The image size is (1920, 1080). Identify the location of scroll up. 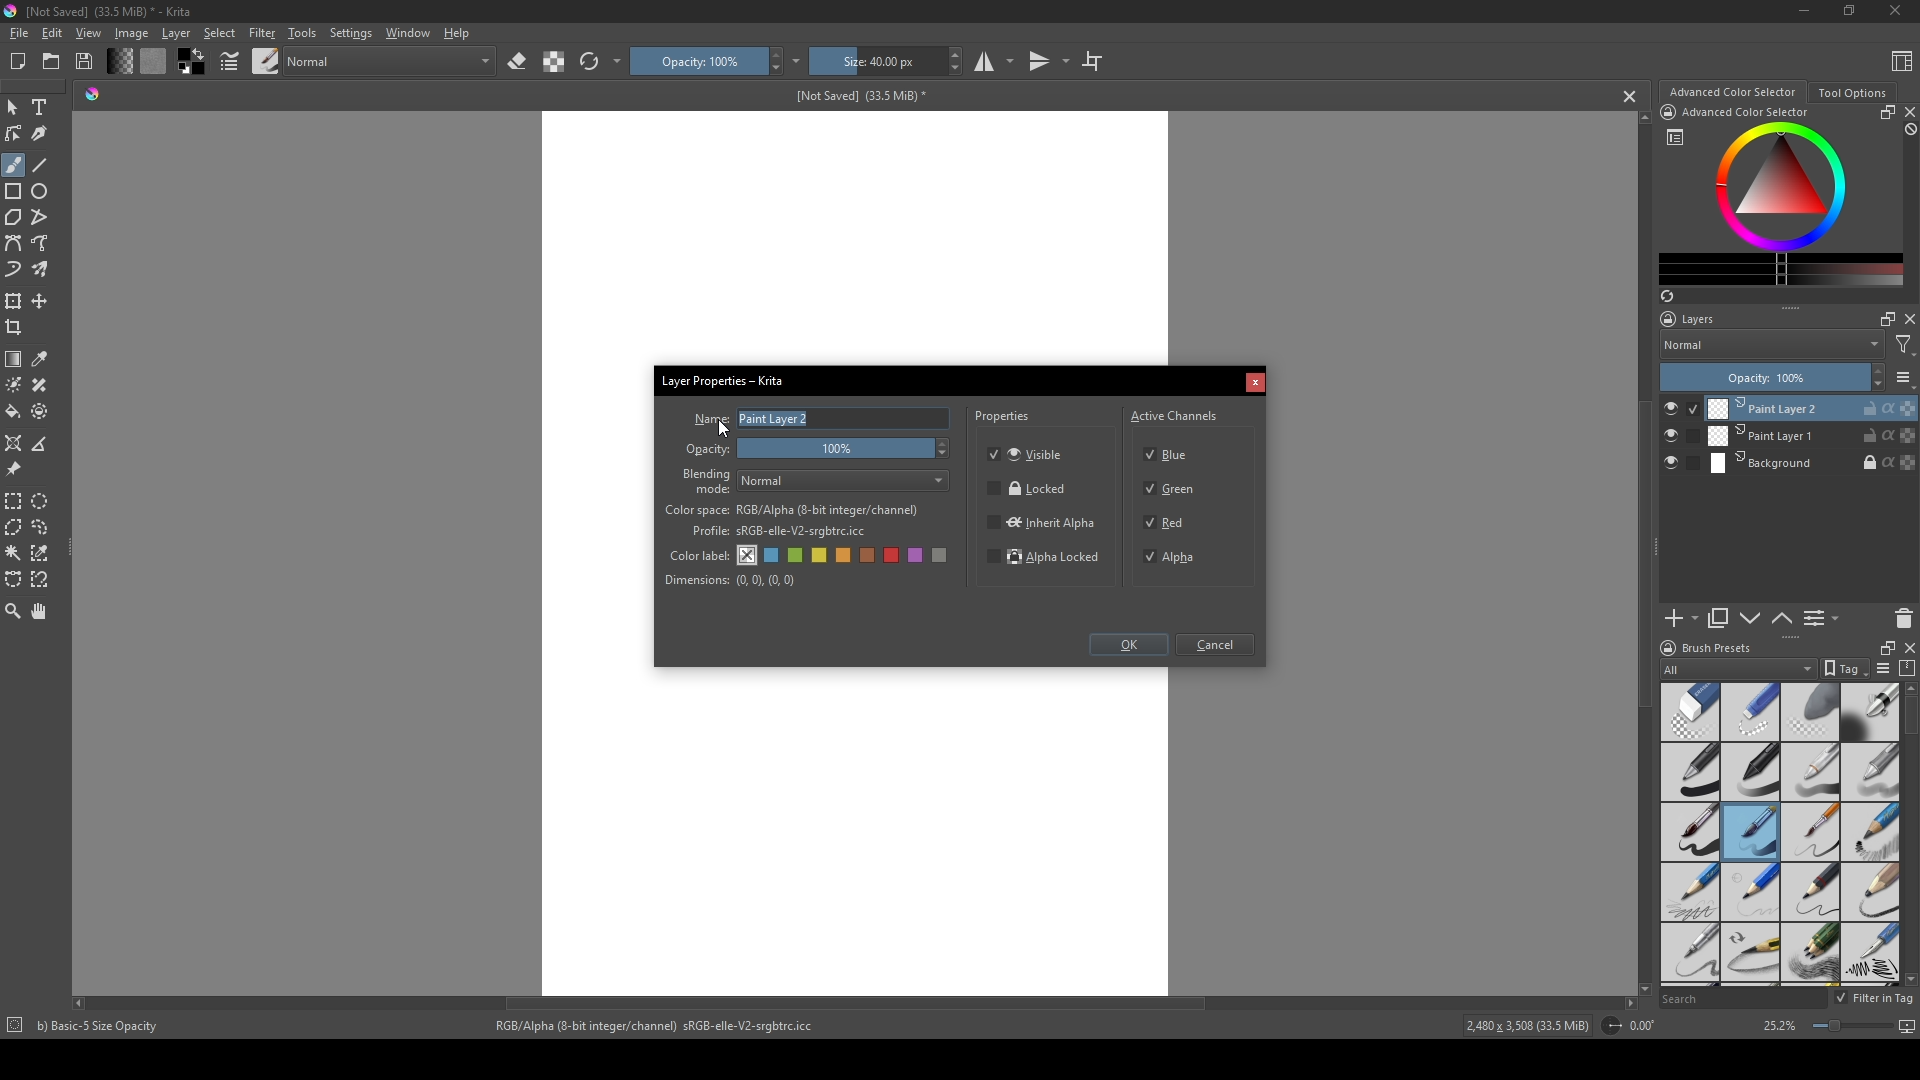
(1640, 117).